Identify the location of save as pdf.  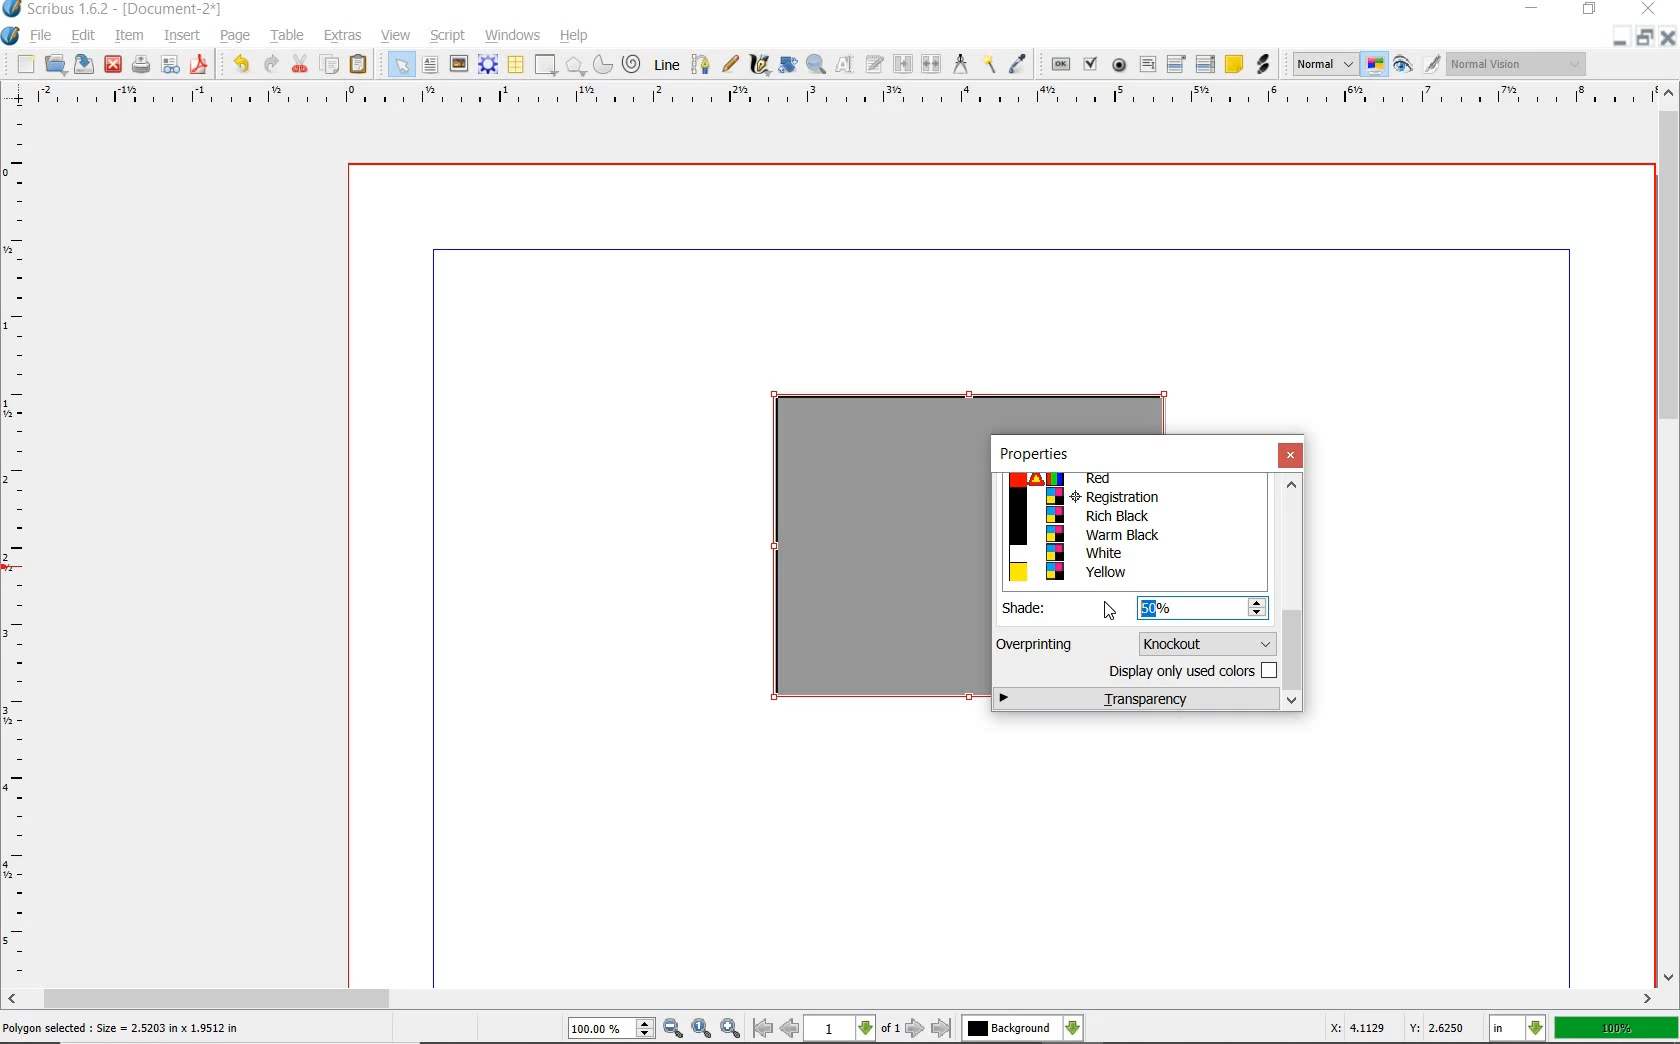
(201, 65).